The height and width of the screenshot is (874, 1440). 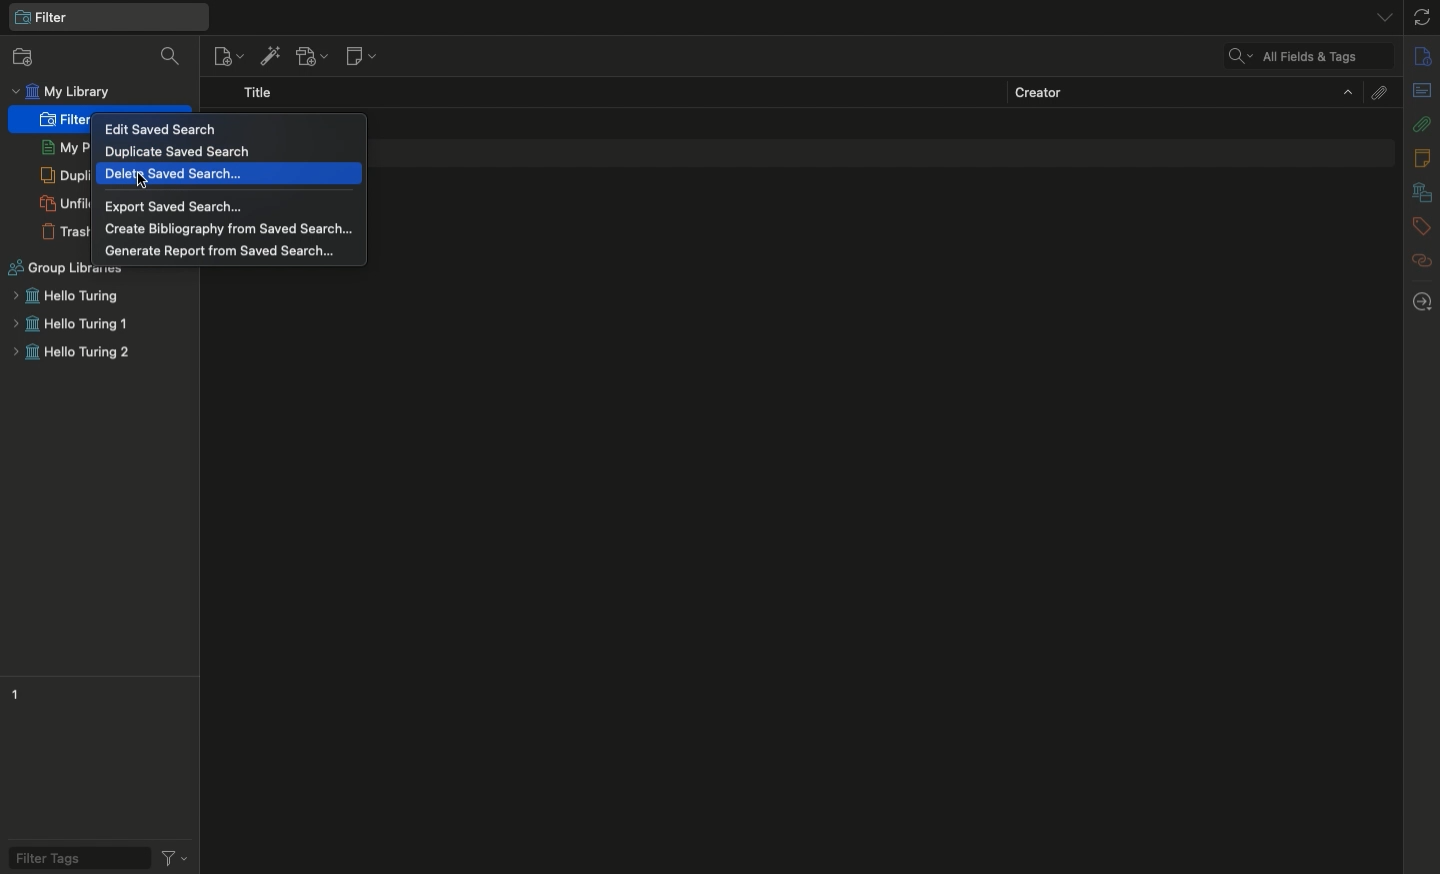 What do you see at coordinates (67, 268) in the screenshot?
I see `Group libraries` at bounding box center [67, 268].